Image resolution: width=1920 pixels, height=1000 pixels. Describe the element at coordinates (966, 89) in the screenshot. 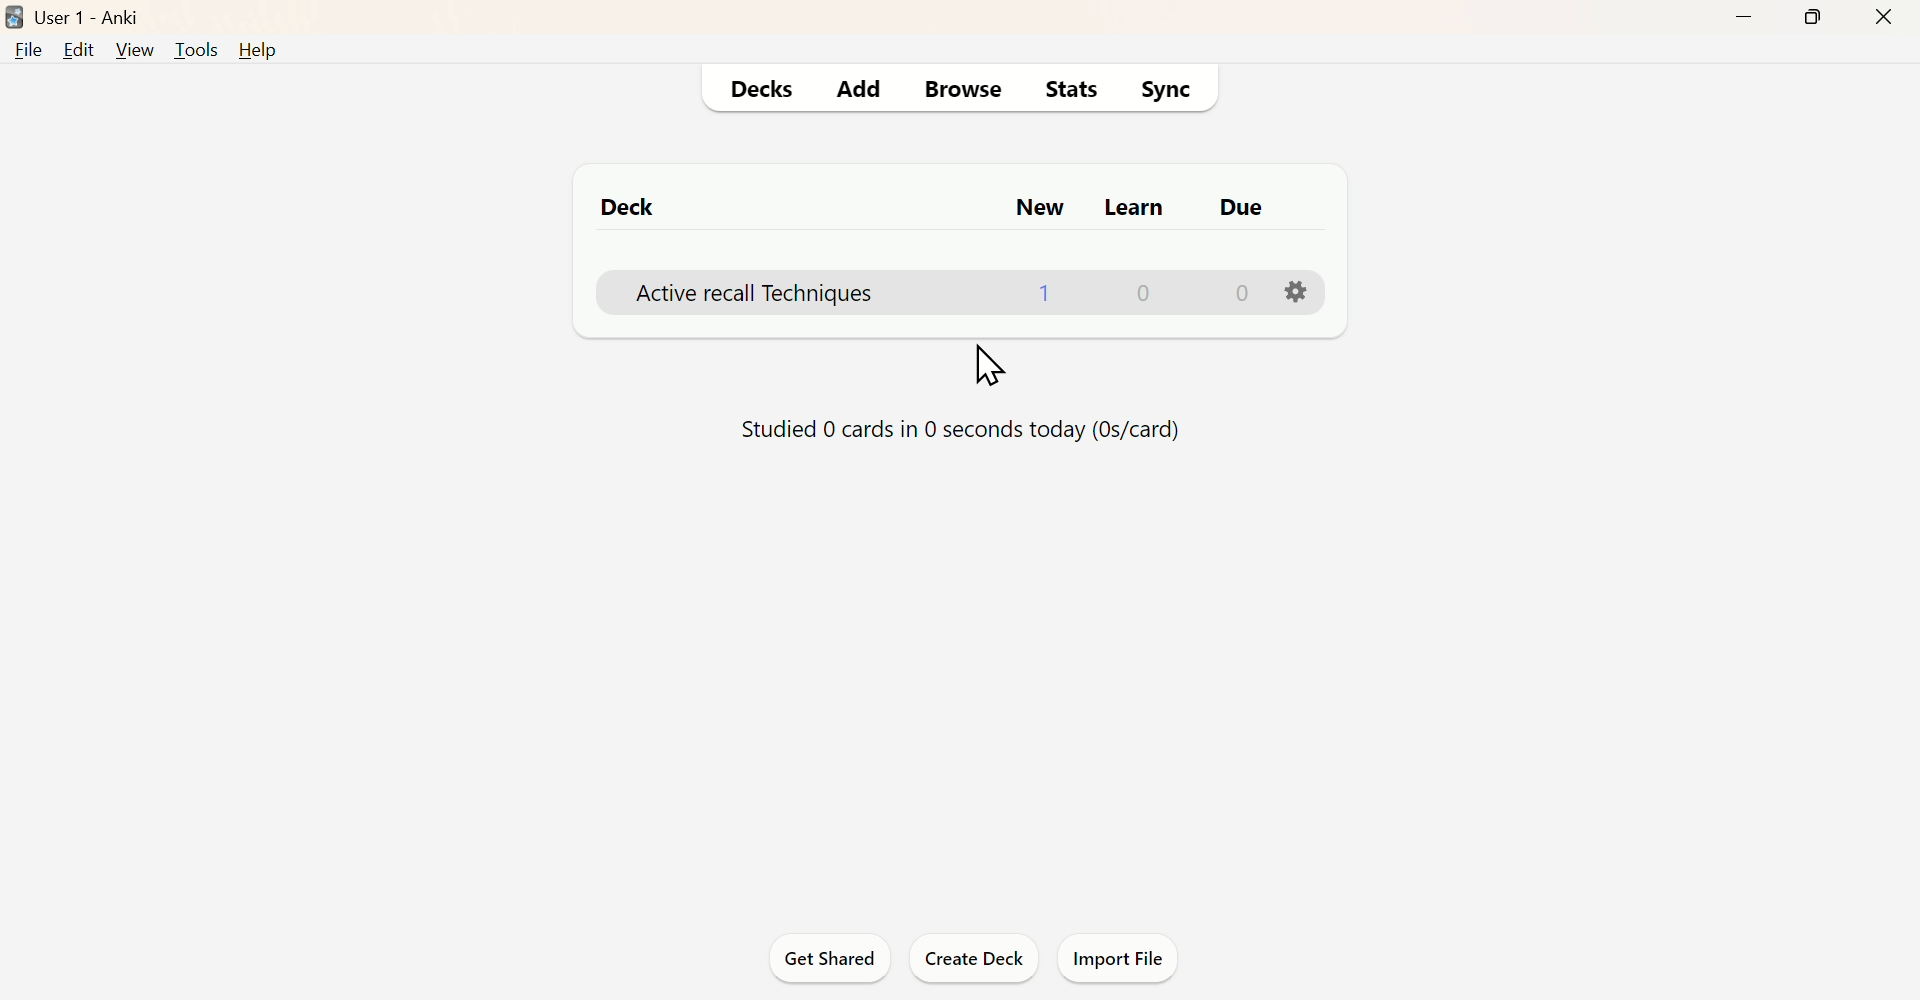

I see `Browse` at that location.